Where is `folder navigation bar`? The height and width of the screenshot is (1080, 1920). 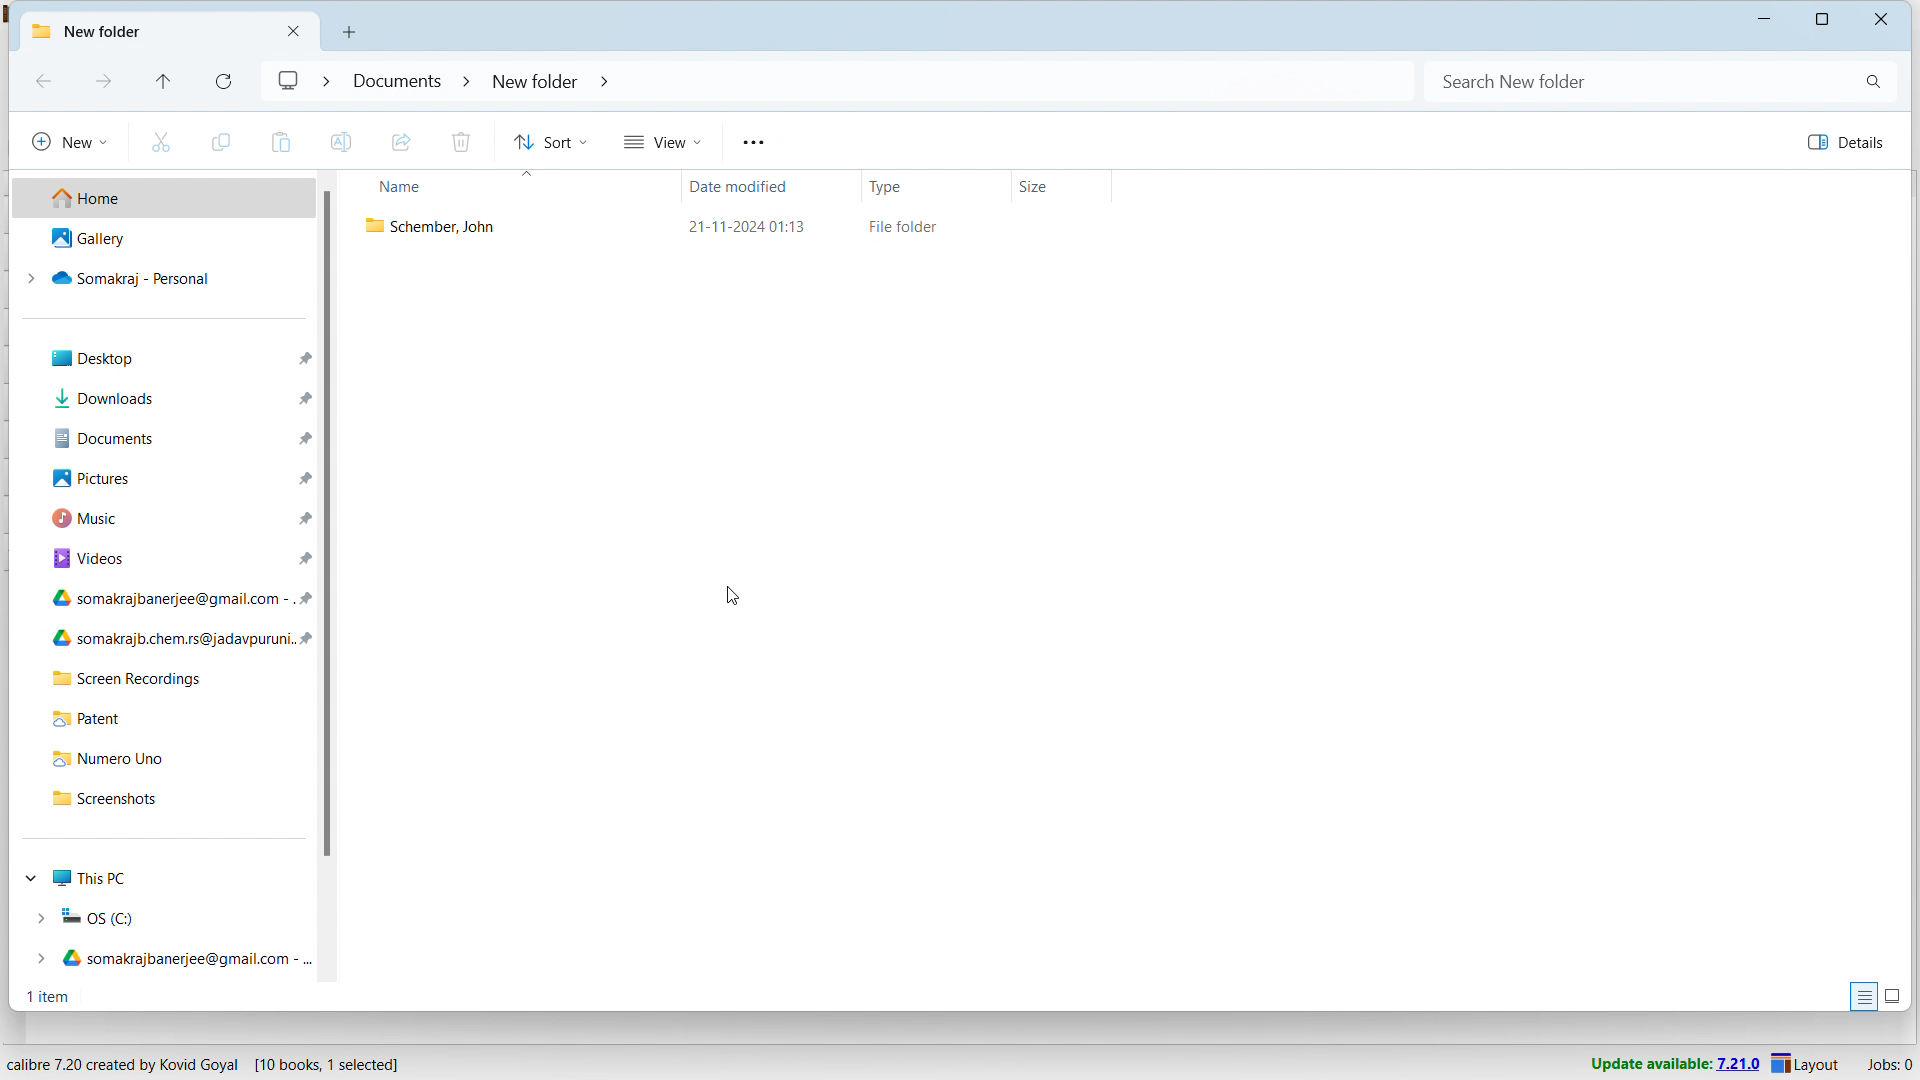 folder navigation bar is located at coordinates (610, 80).